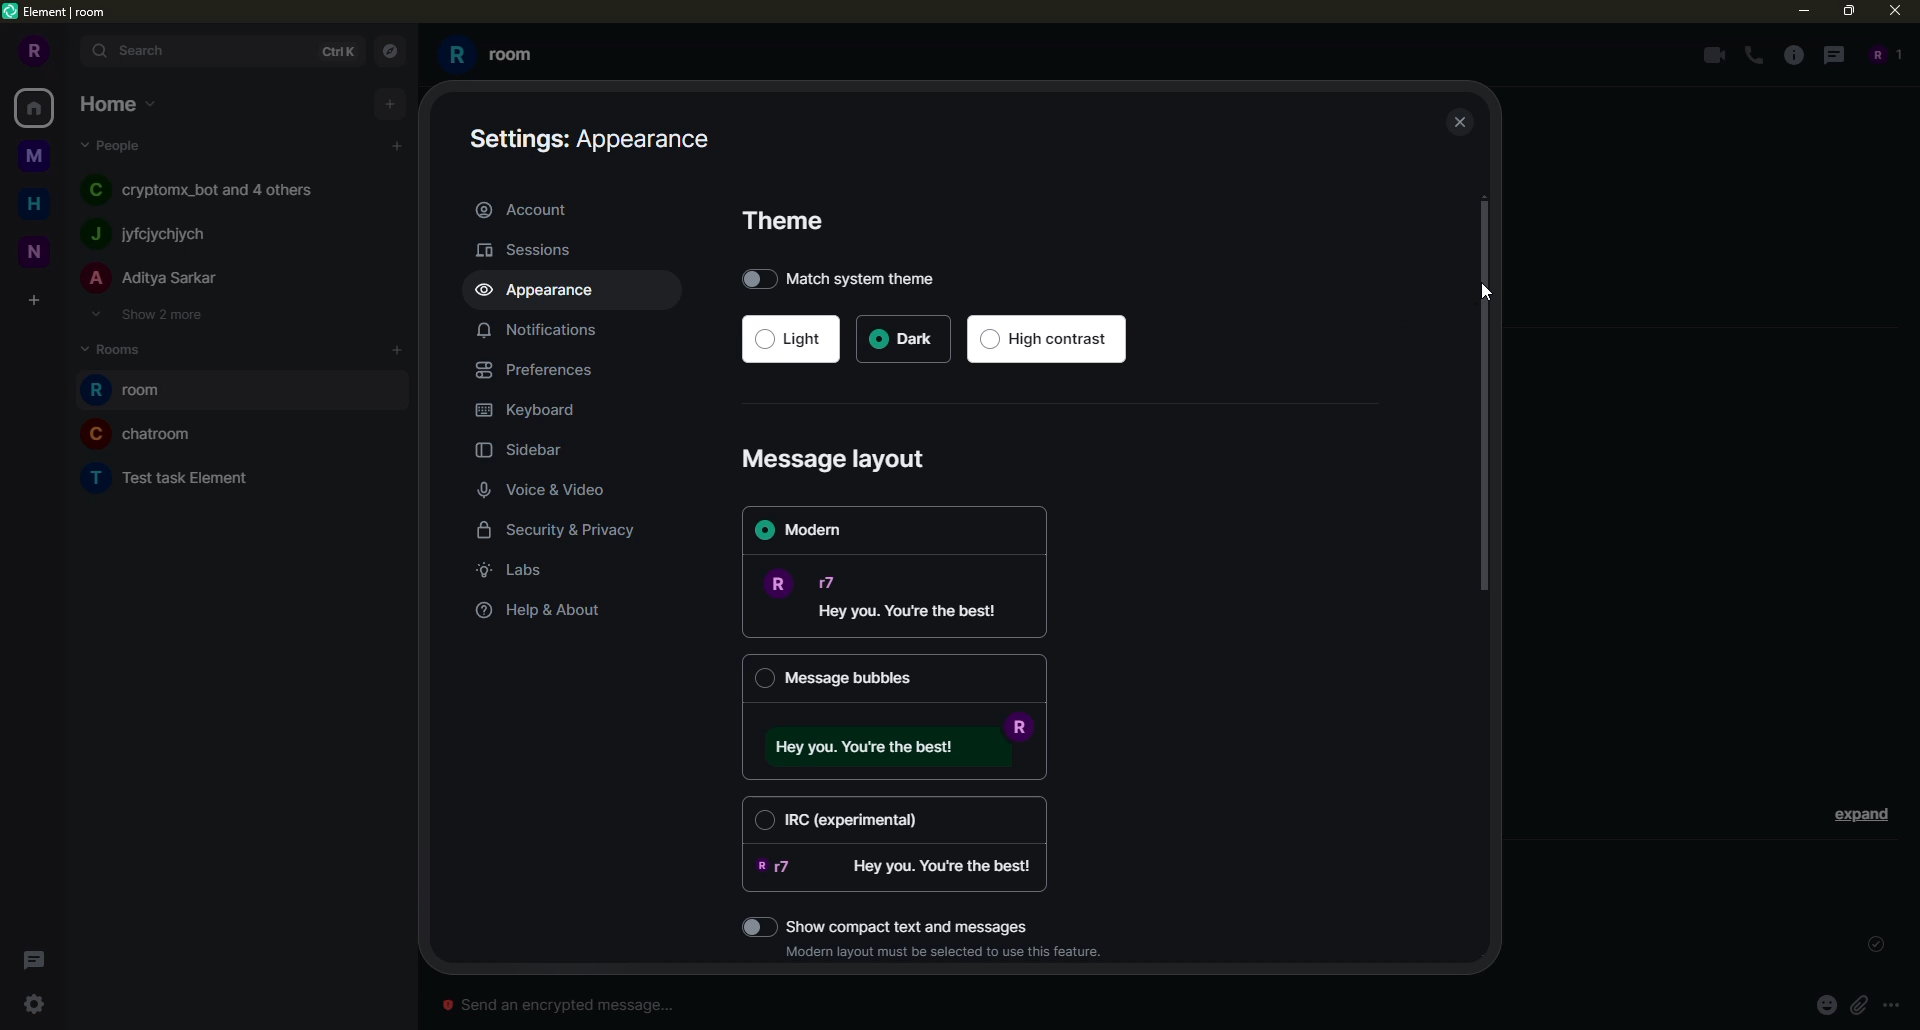 This screenshot has height=1030, width=1920. I want to click on moder, so click(811, 531).